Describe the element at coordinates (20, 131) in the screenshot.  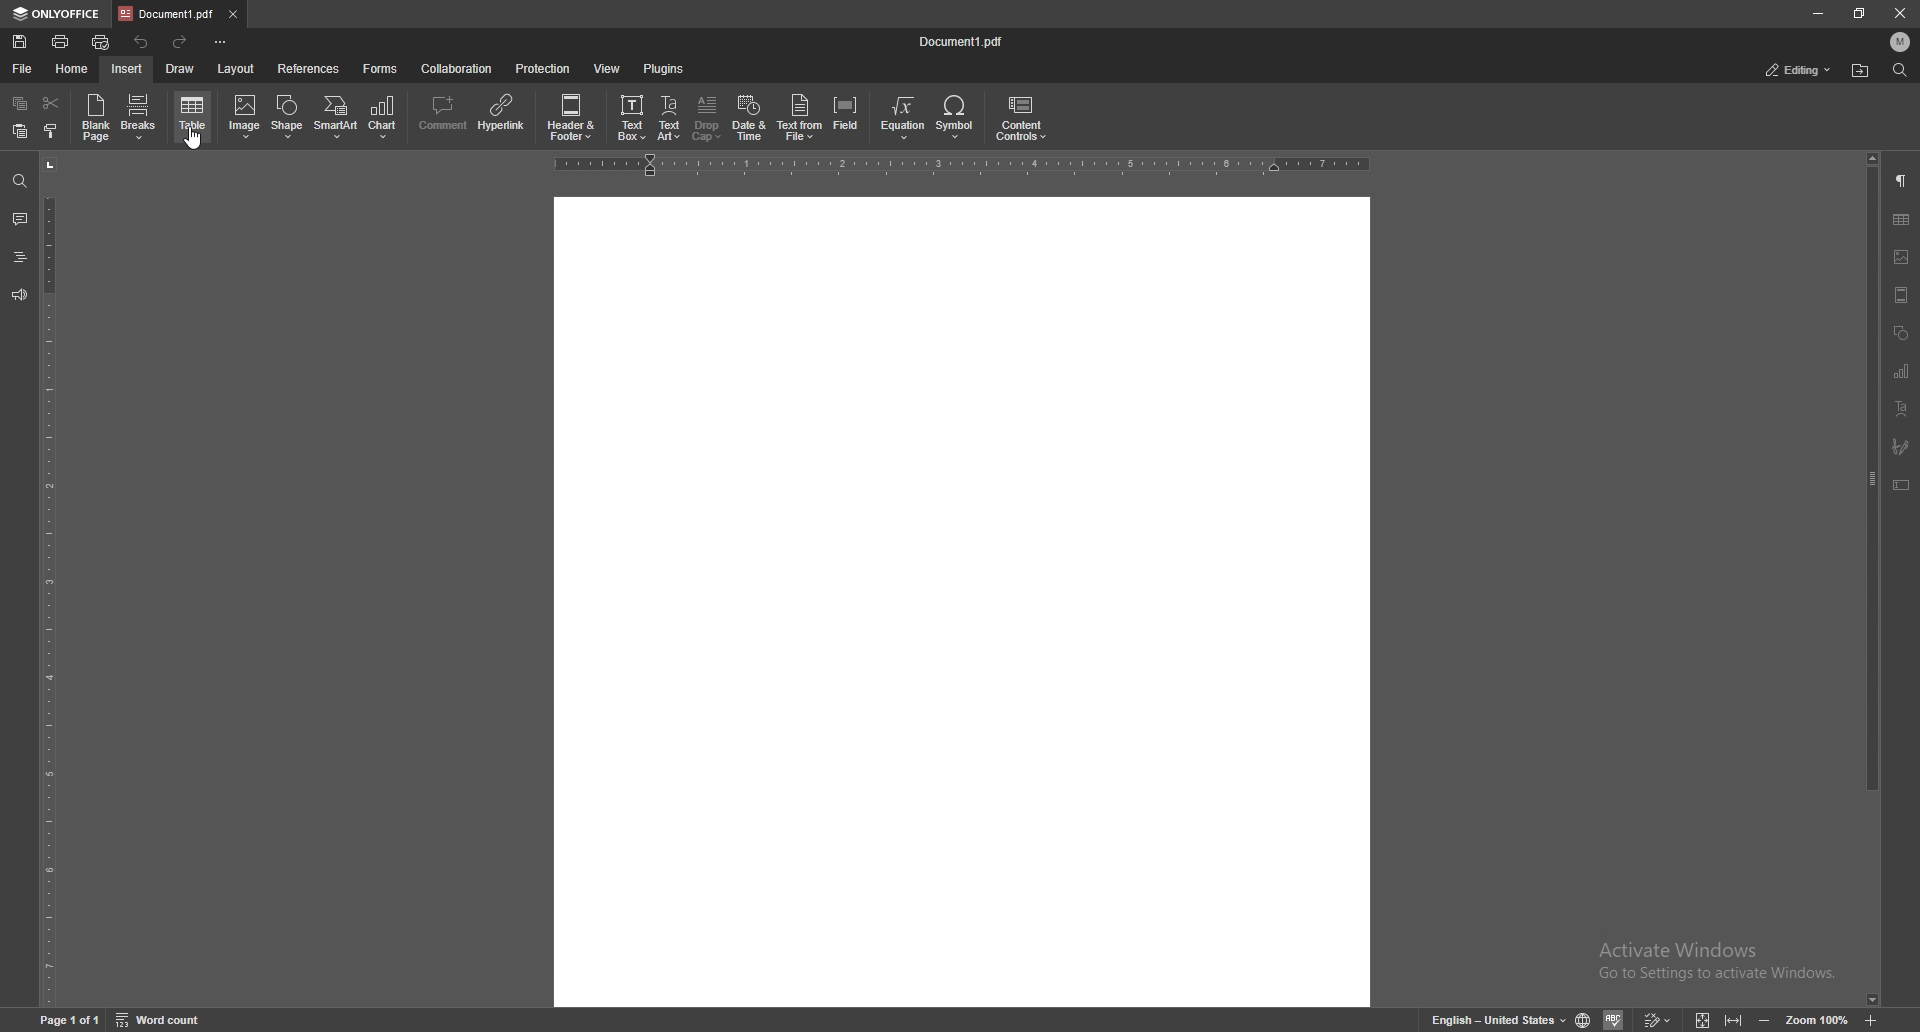
I see `paste` at that location.